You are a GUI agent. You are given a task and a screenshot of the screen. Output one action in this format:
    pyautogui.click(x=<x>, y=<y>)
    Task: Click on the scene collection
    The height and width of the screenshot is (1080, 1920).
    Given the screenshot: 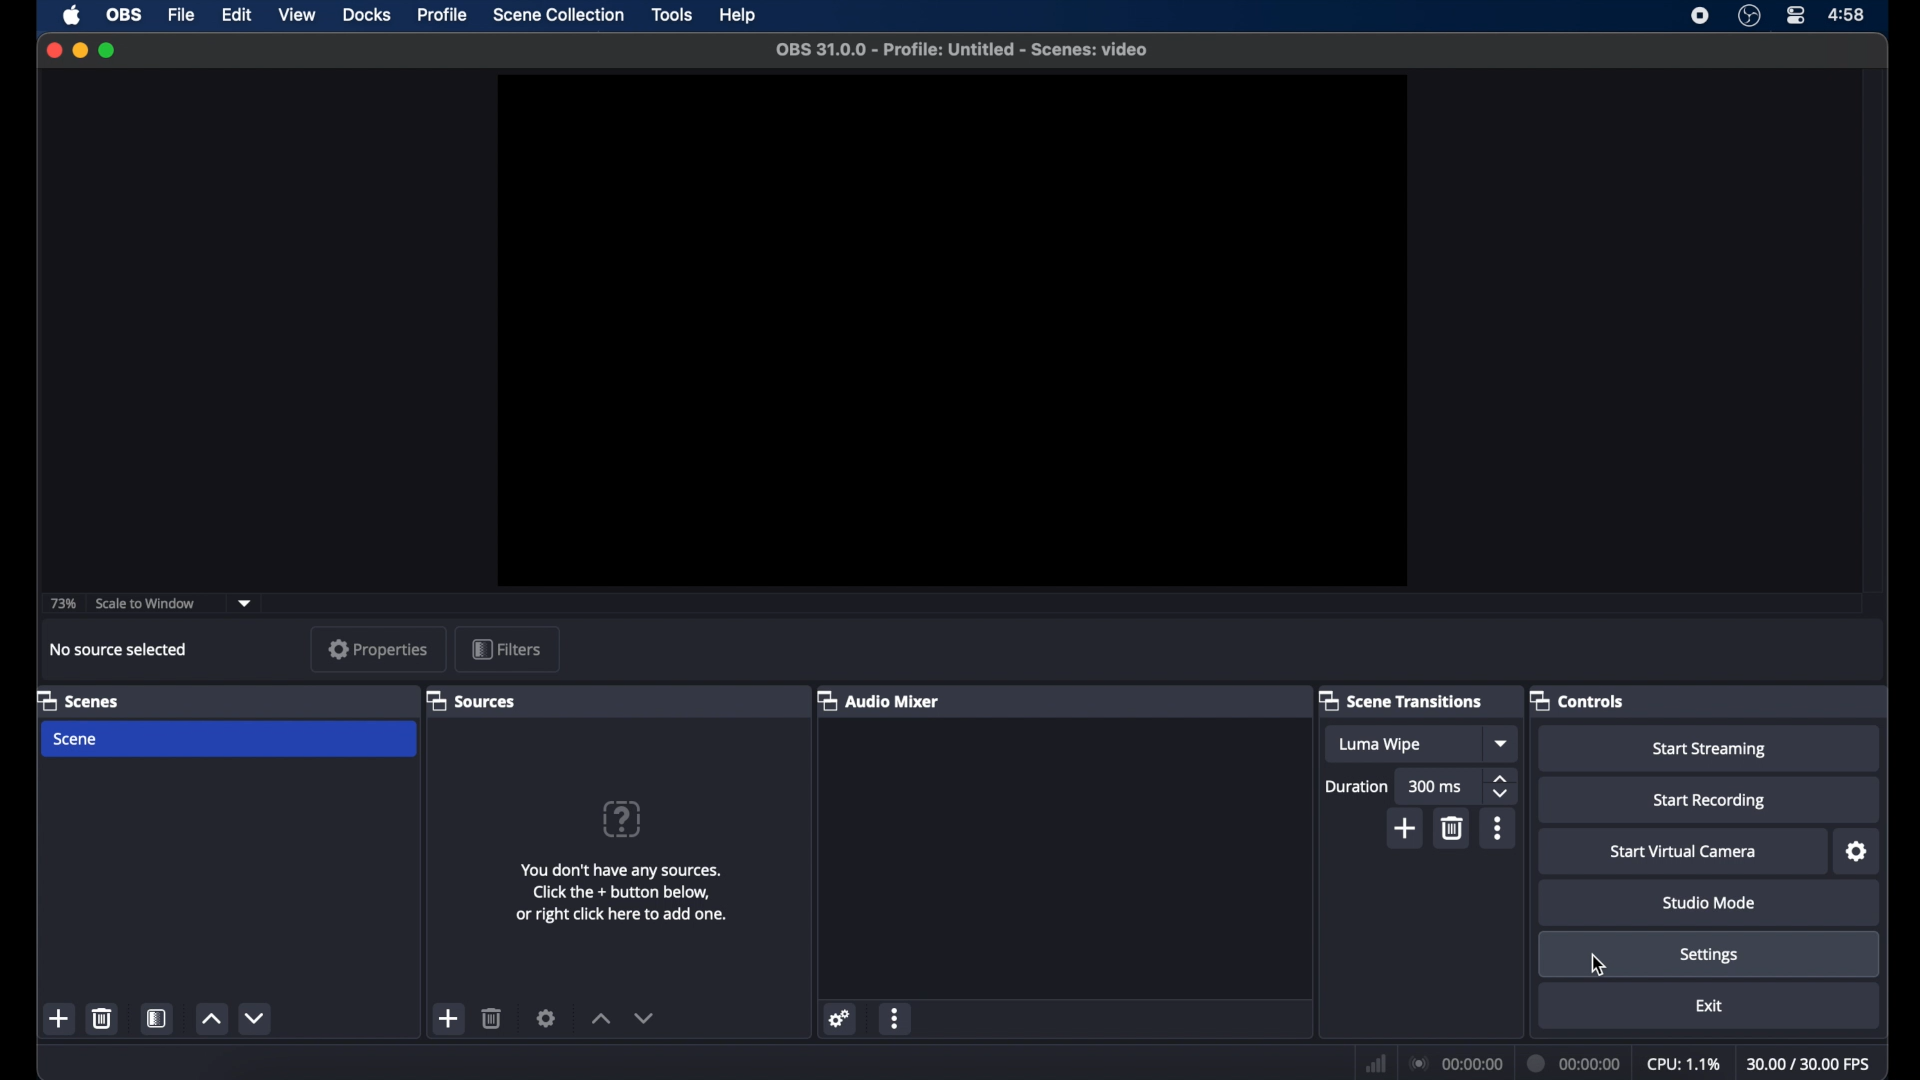 What is the action you would take?
    pyautogui.click(x=557, y=15)
    